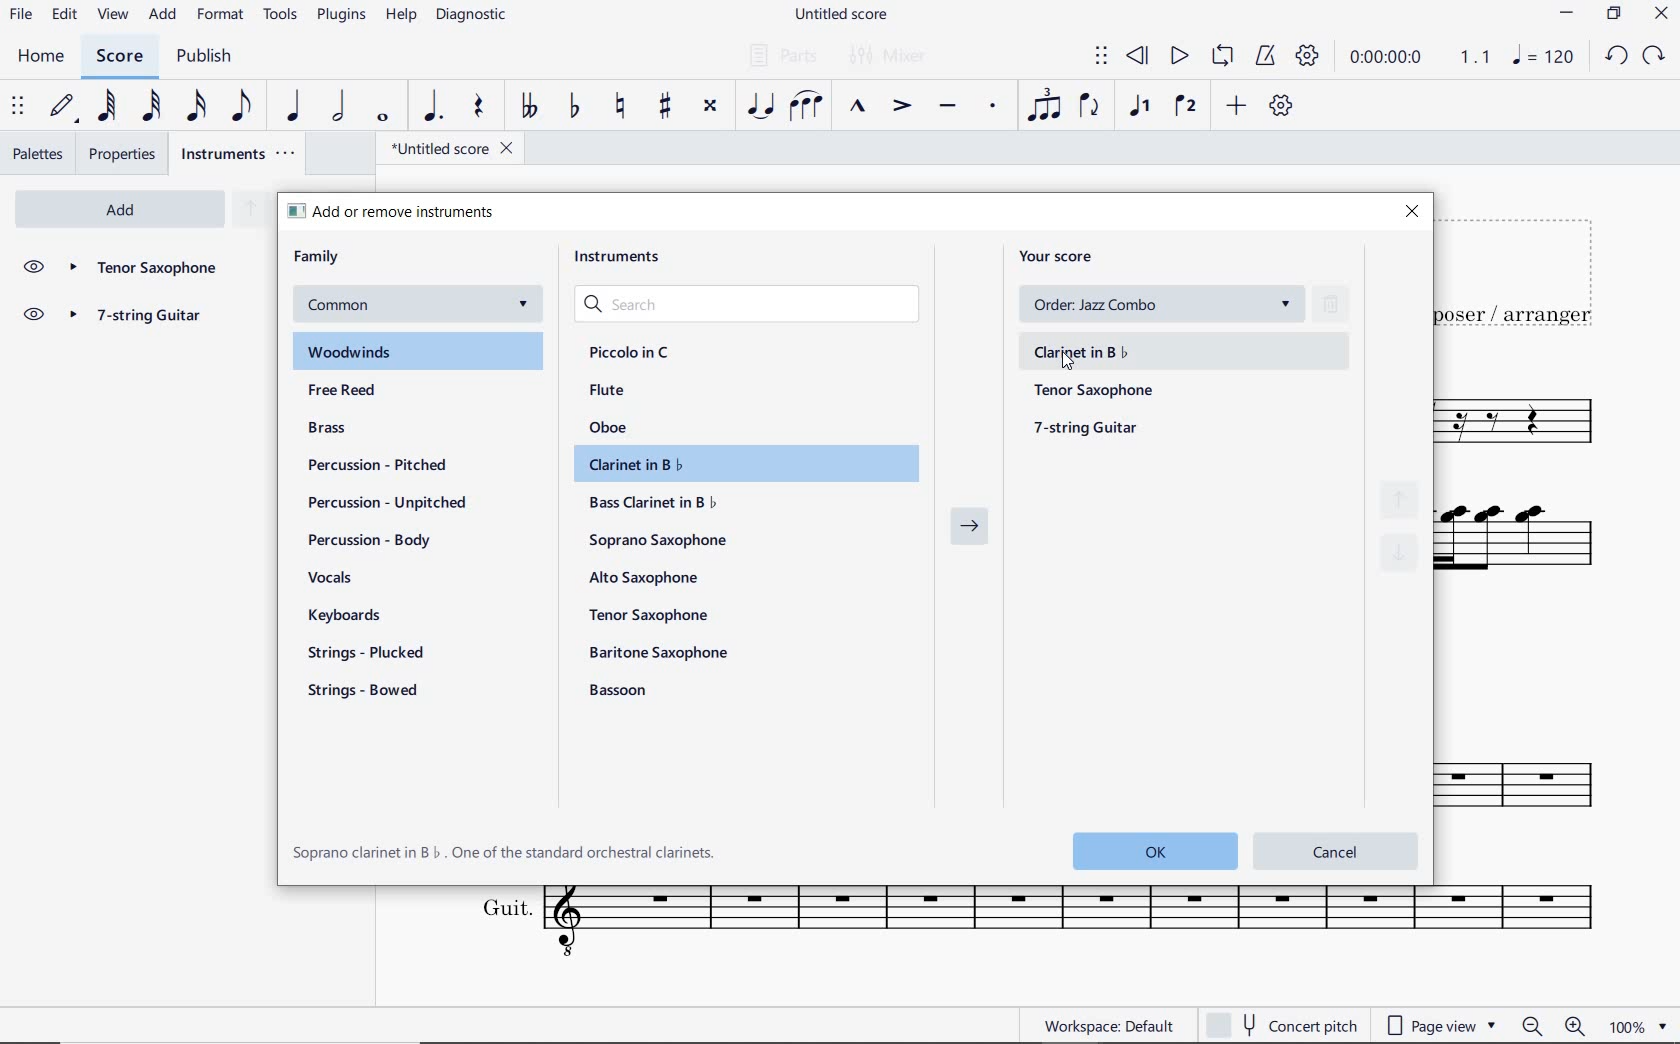  Describe the element at coordinates (667, 108) in the screenshot. I see `TOGGLE SHARP` at that location.